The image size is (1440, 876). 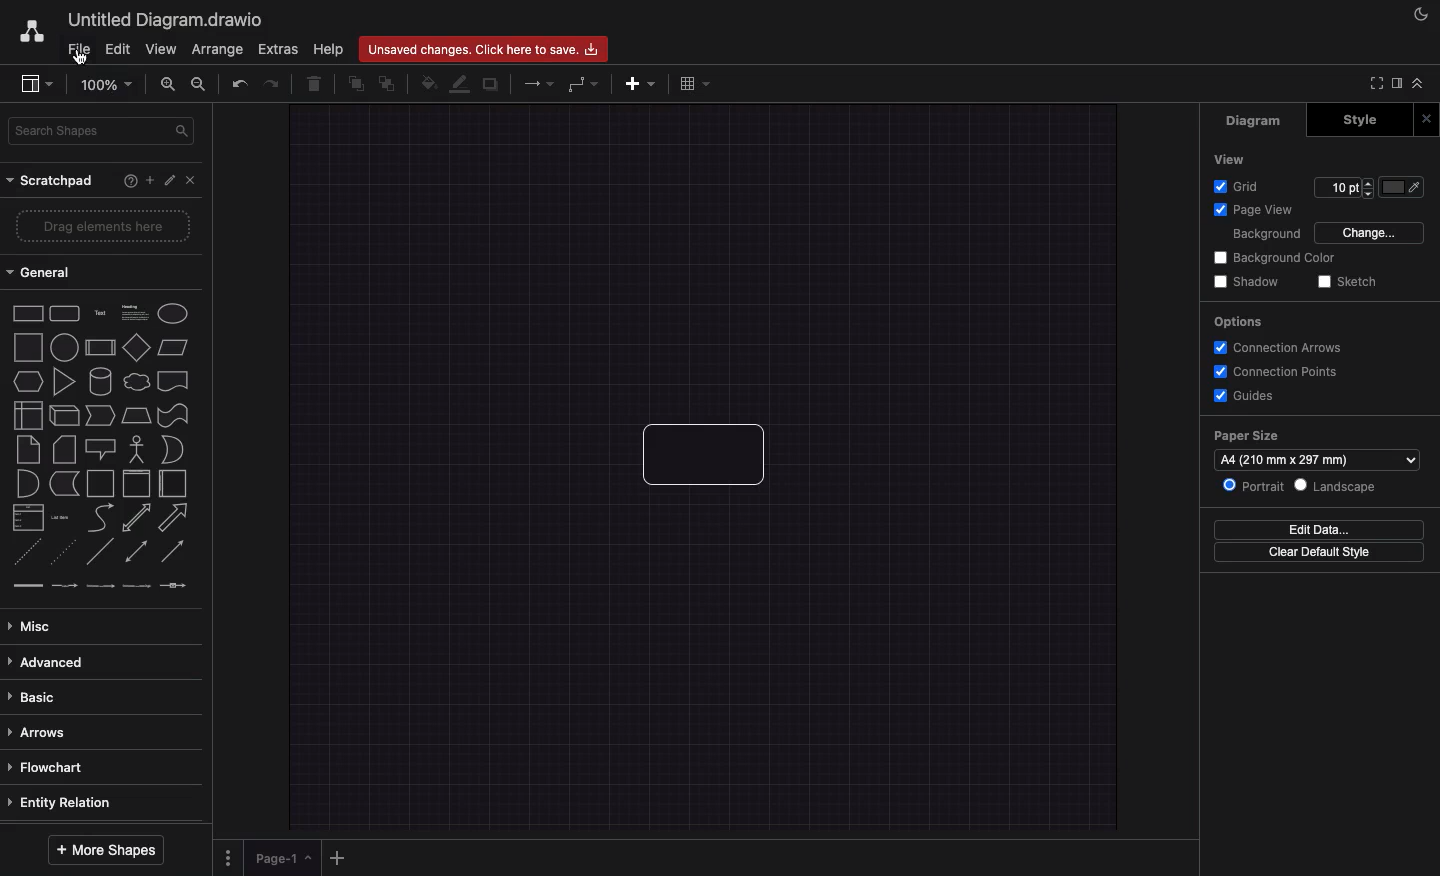 I want to click on Connections points, so click(x=1278, y=372).